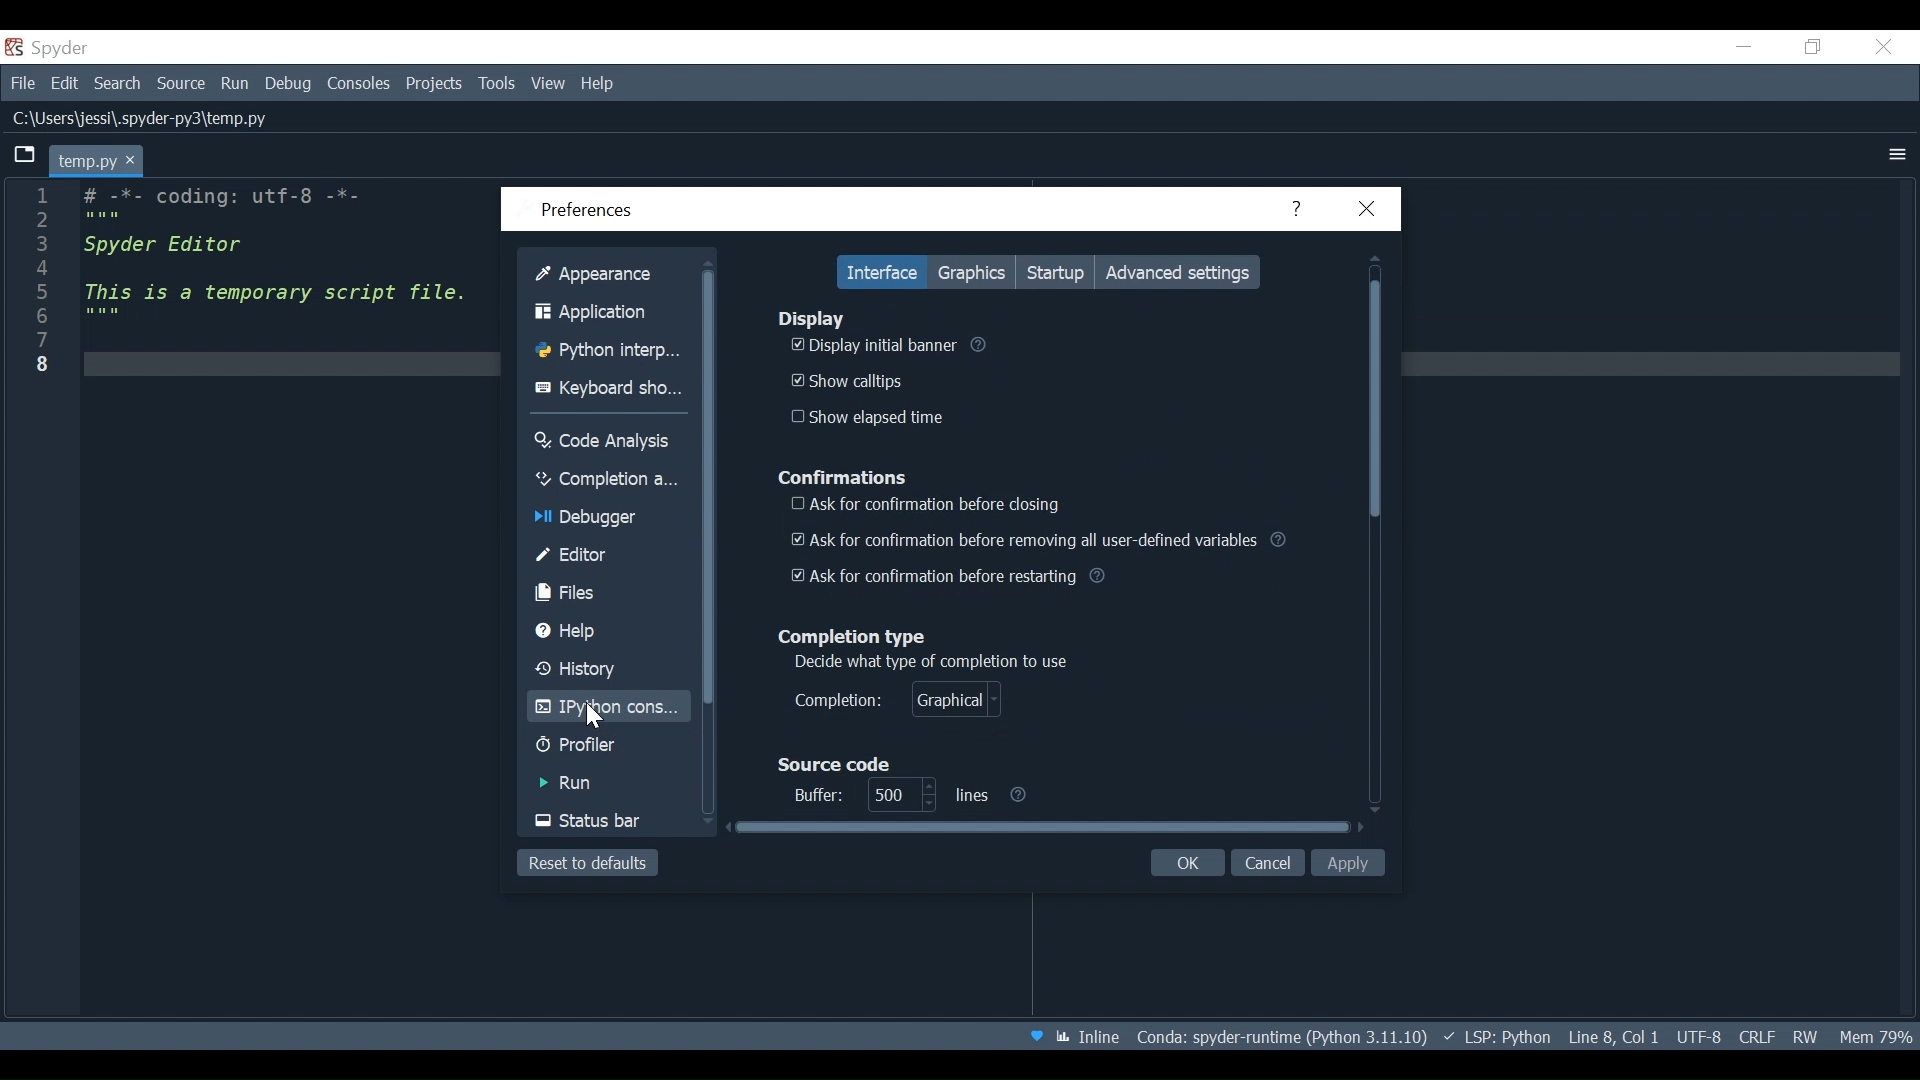  What do you see at coordinates (282, 83) in the screenshot?
I see `Debug` at bounding box center [282, 83].